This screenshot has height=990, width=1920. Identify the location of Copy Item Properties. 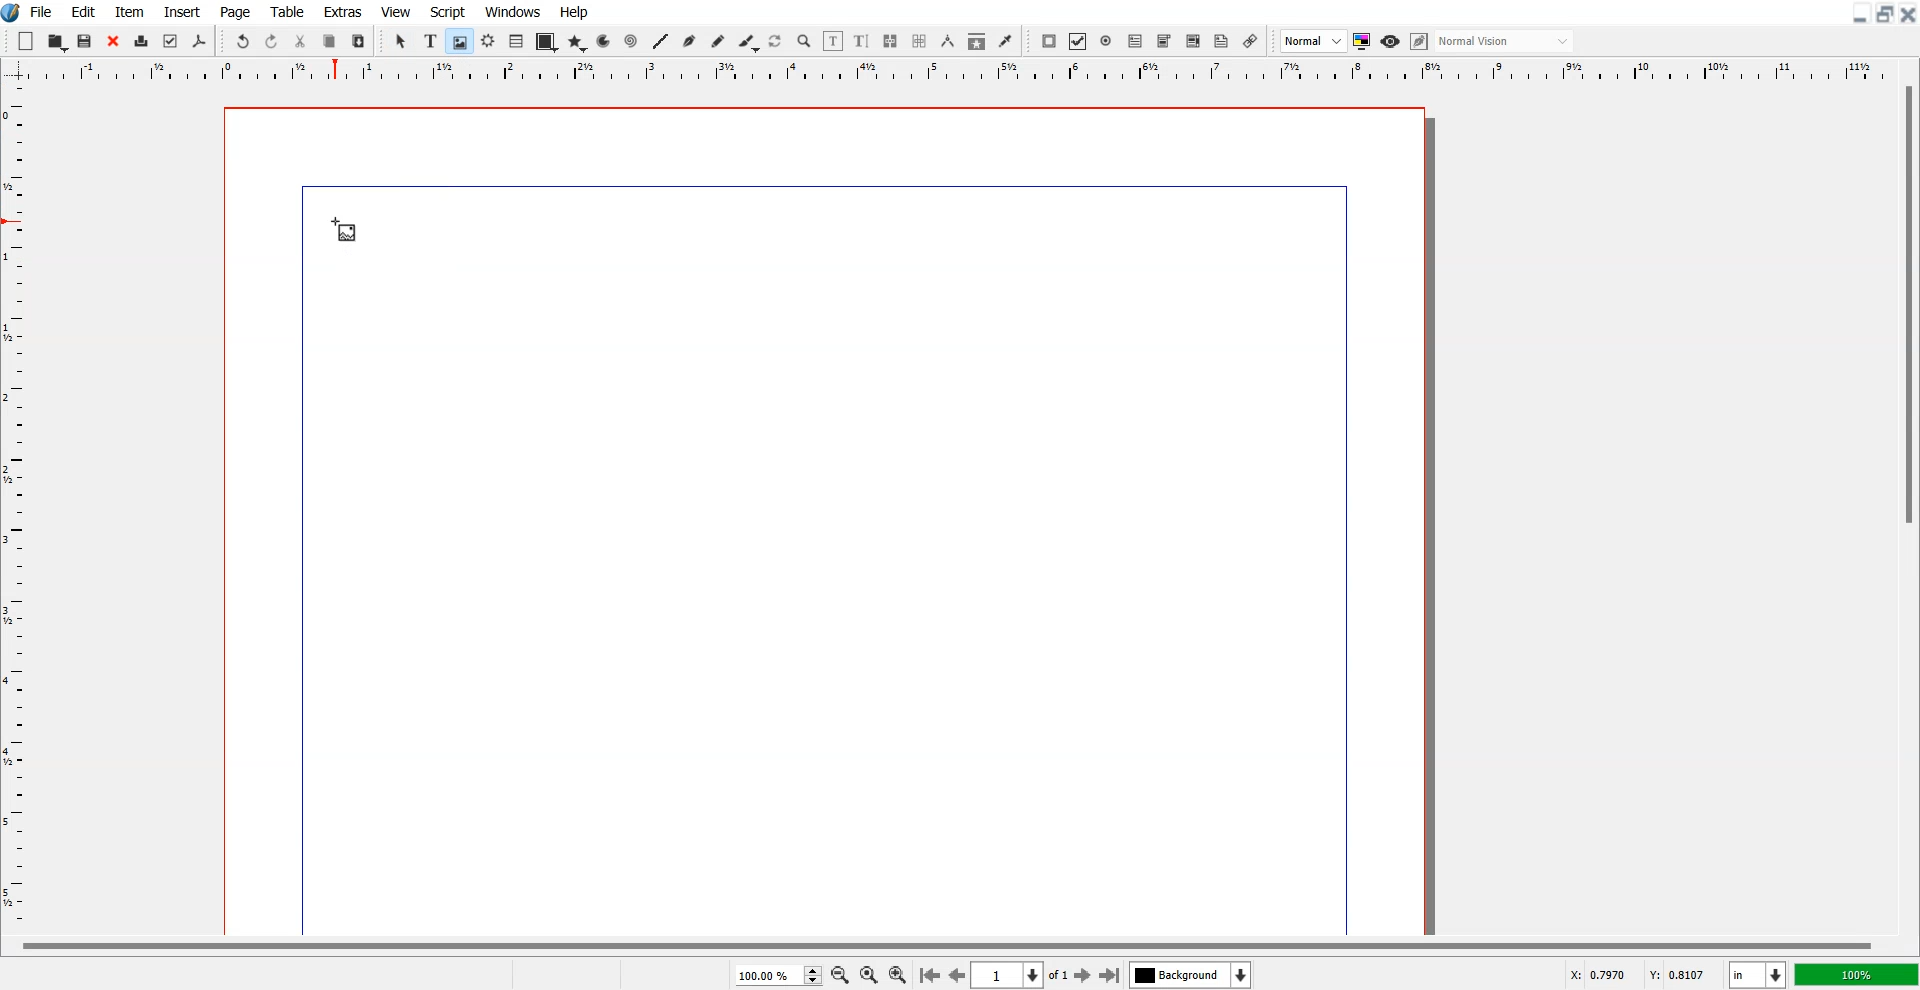
(976, 41).